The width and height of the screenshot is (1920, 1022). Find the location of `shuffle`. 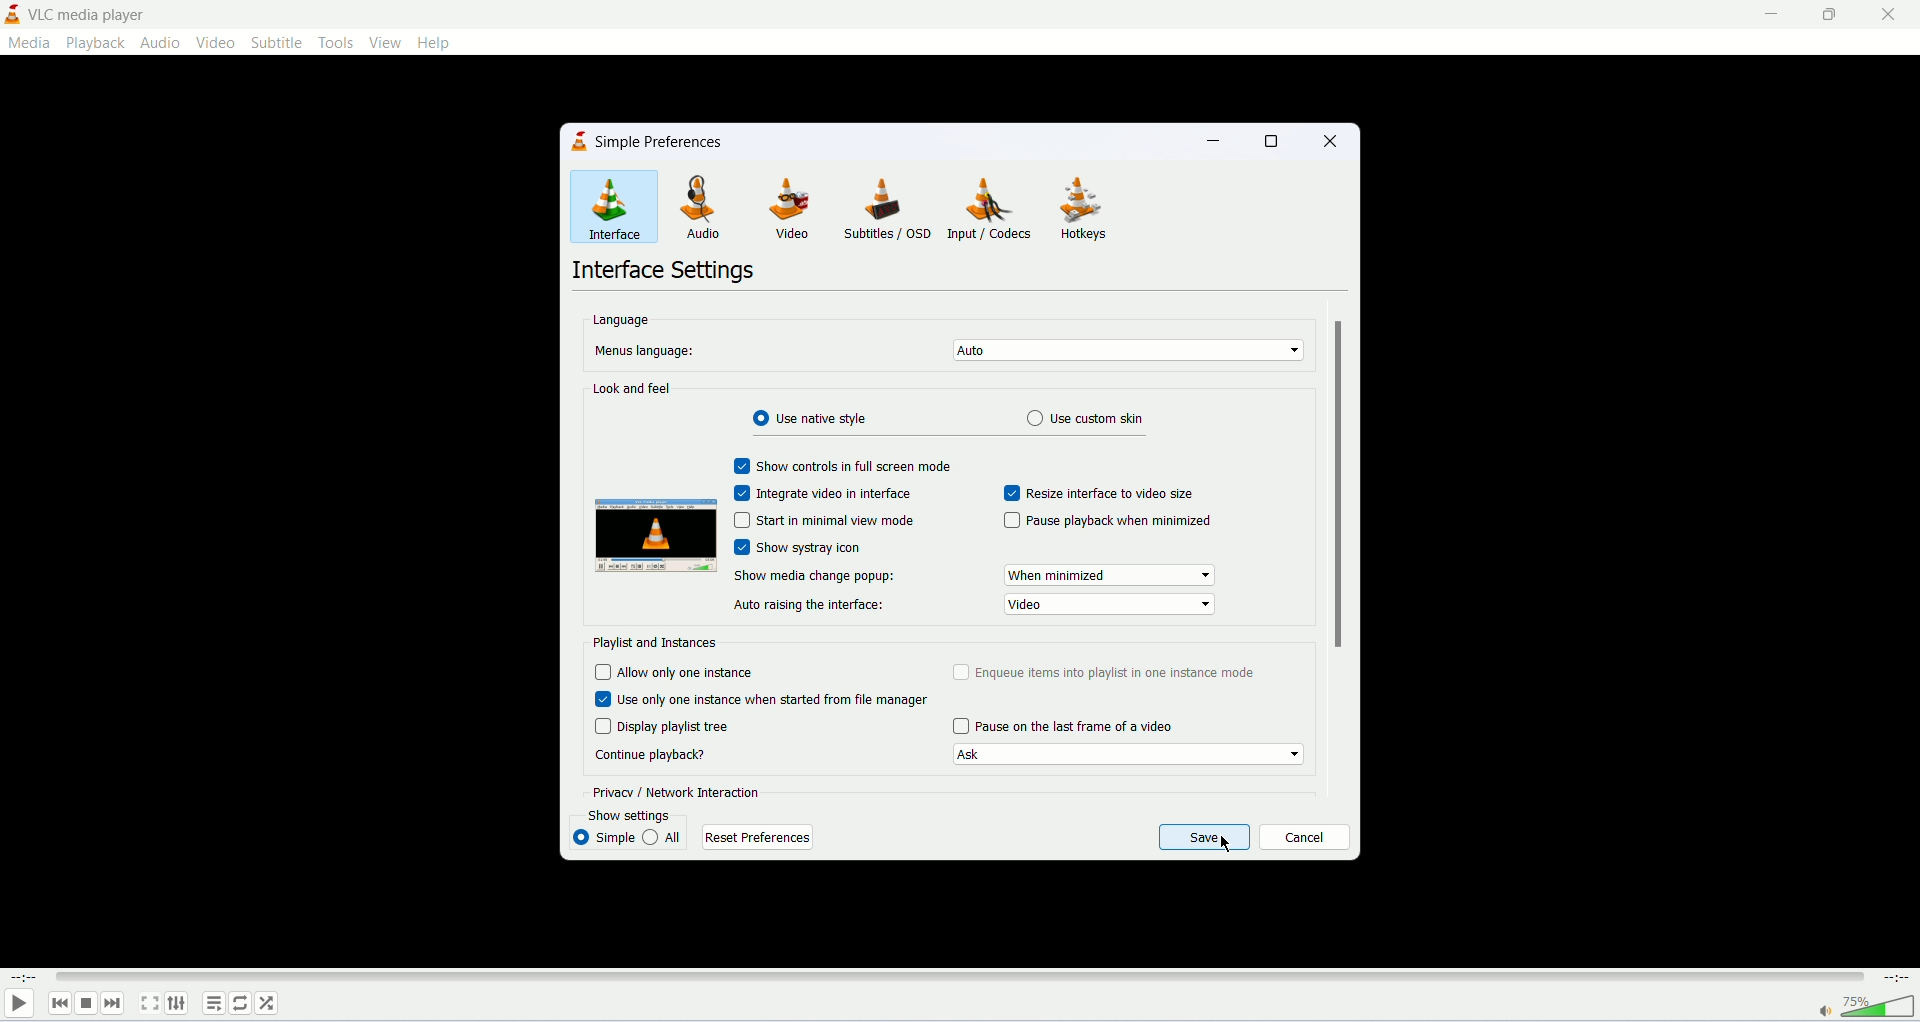

shuffle is located at coordinates (267, 1002).